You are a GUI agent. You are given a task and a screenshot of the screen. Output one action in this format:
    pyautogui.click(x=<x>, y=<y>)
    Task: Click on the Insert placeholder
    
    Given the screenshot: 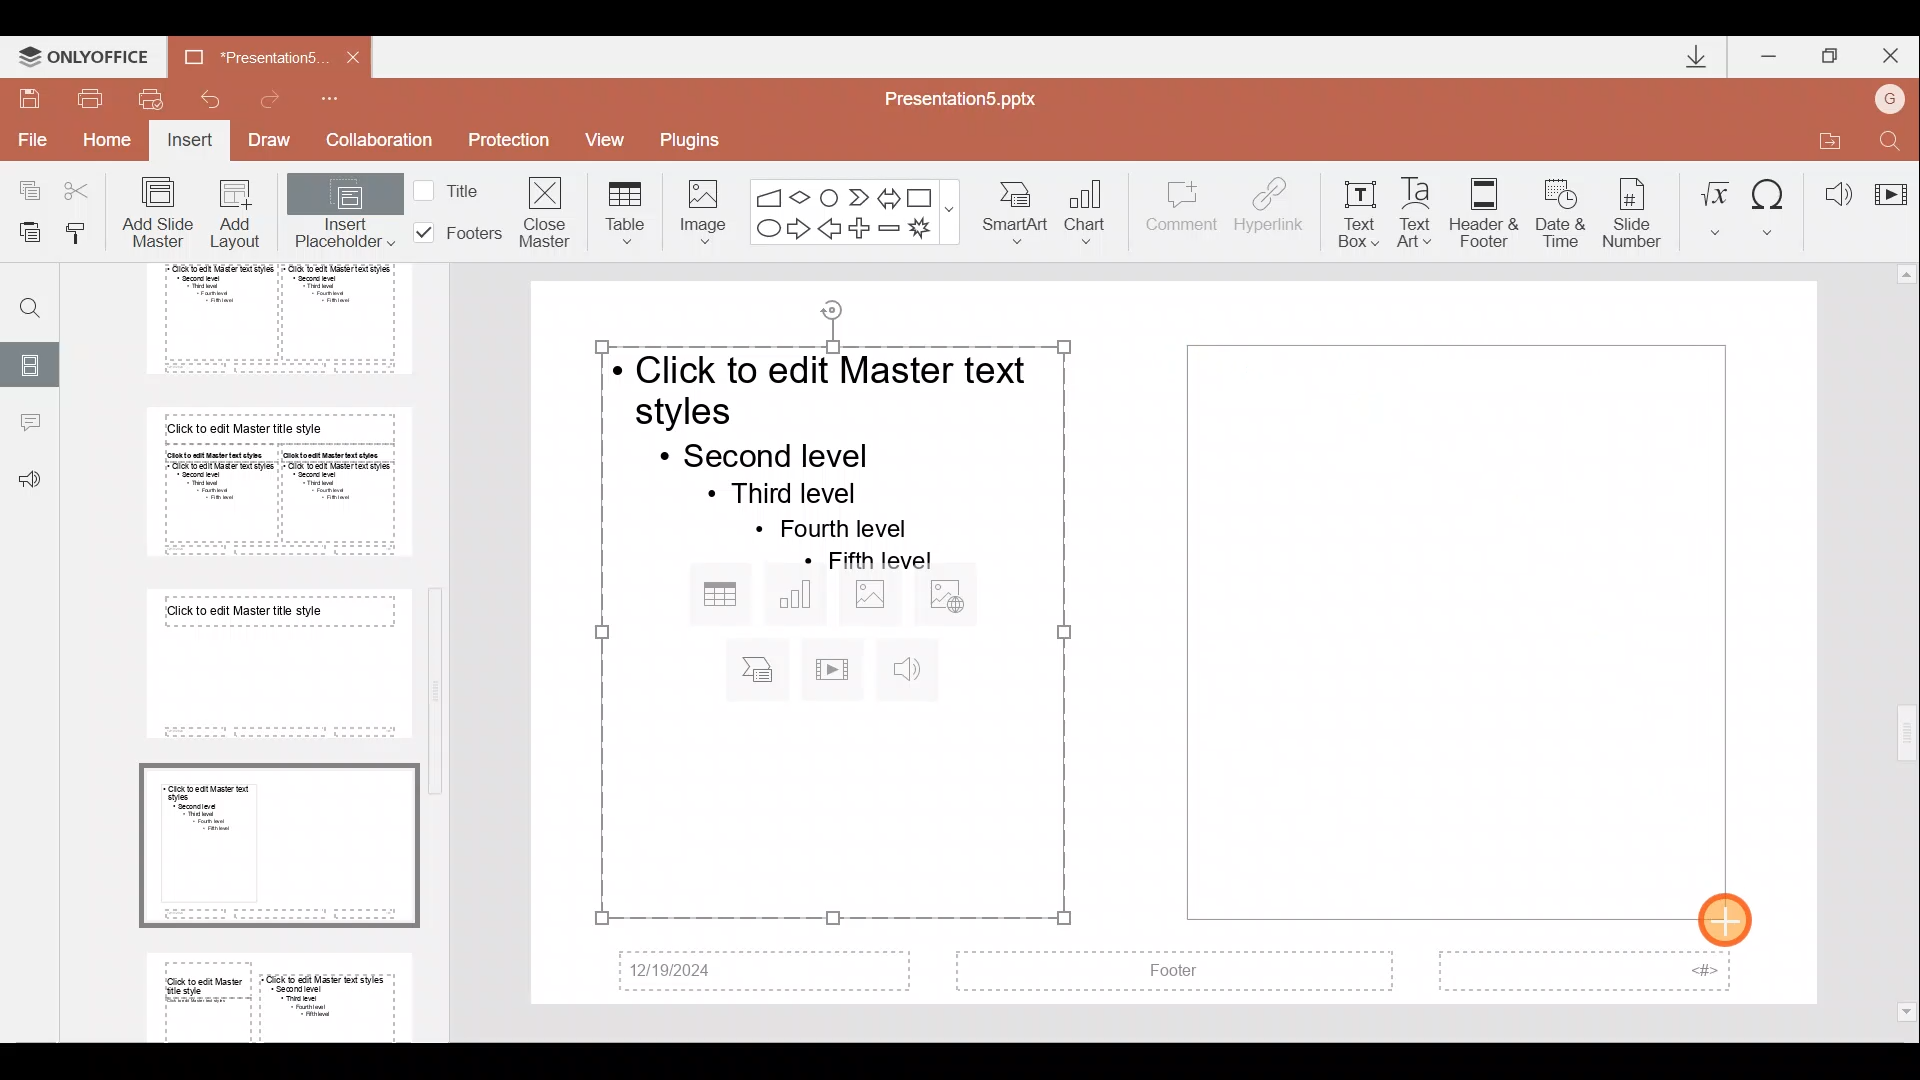 What is the action you would take?
    pyautogui.click(x=343, y=215)
    